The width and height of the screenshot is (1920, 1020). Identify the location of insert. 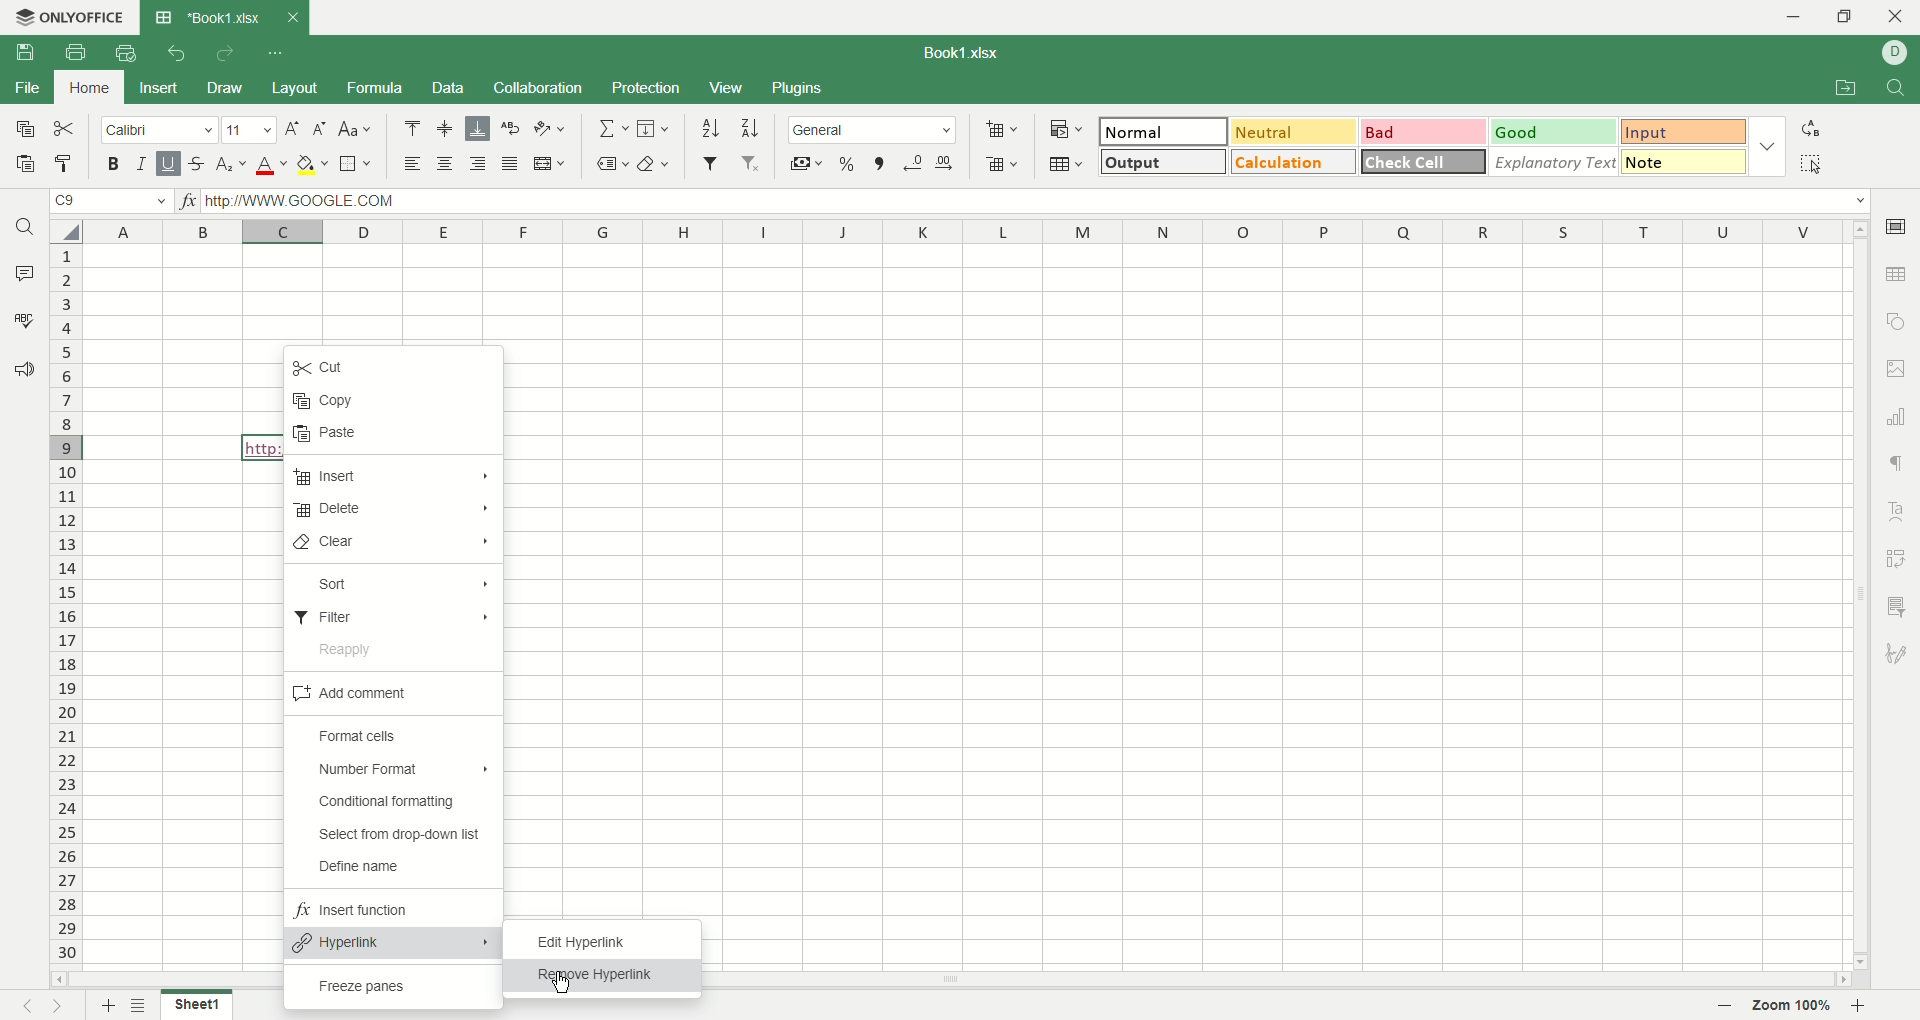
(393, 476).